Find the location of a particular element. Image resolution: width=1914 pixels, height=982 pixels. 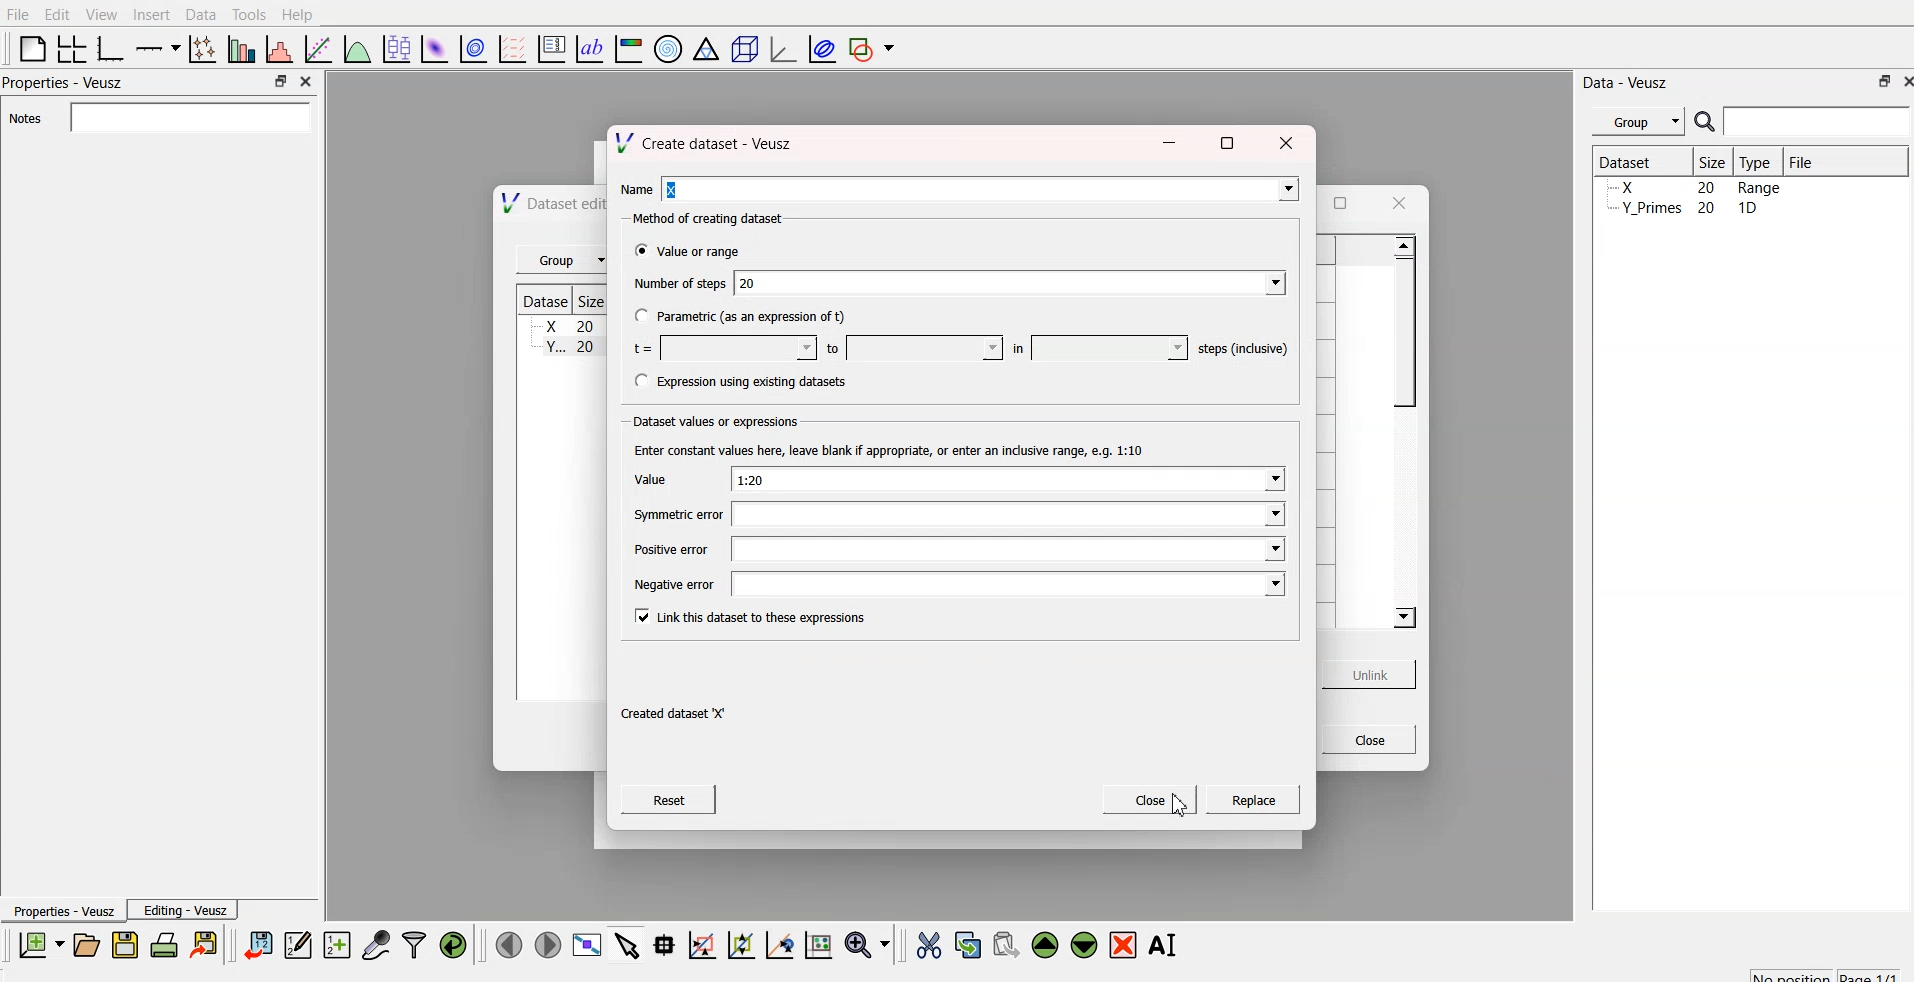

save a document is located at coordinates (125, 946).